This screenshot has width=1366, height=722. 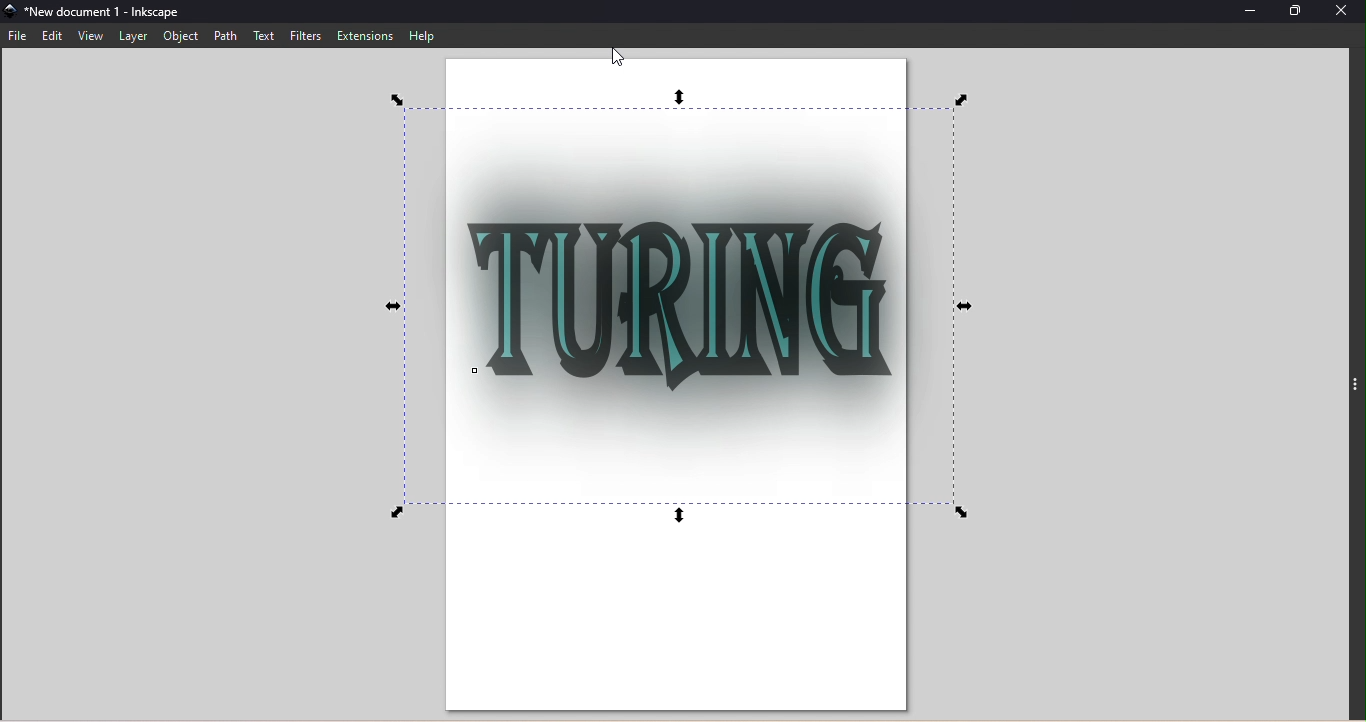 What do you see at coordinates (1343, 14) in the screenshot?
I see `Close` at bounding box center [1343, 14].